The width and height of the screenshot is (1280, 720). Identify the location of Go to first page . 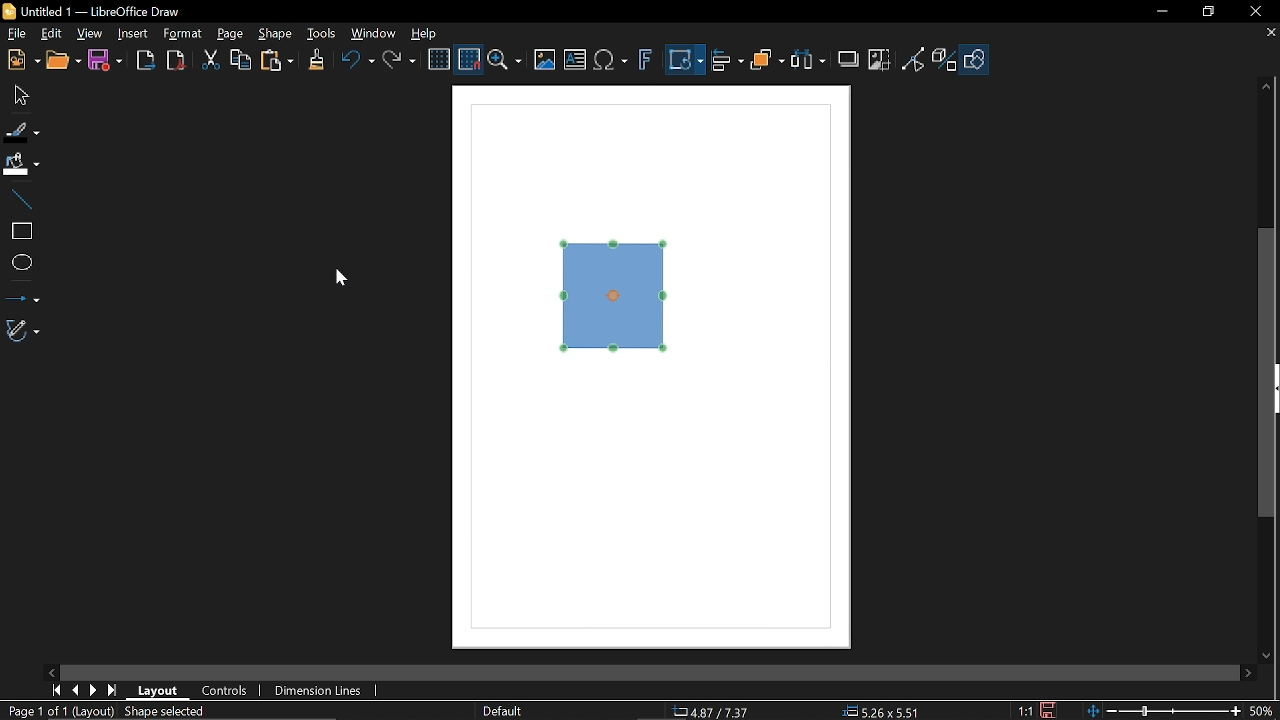
(56, 691).